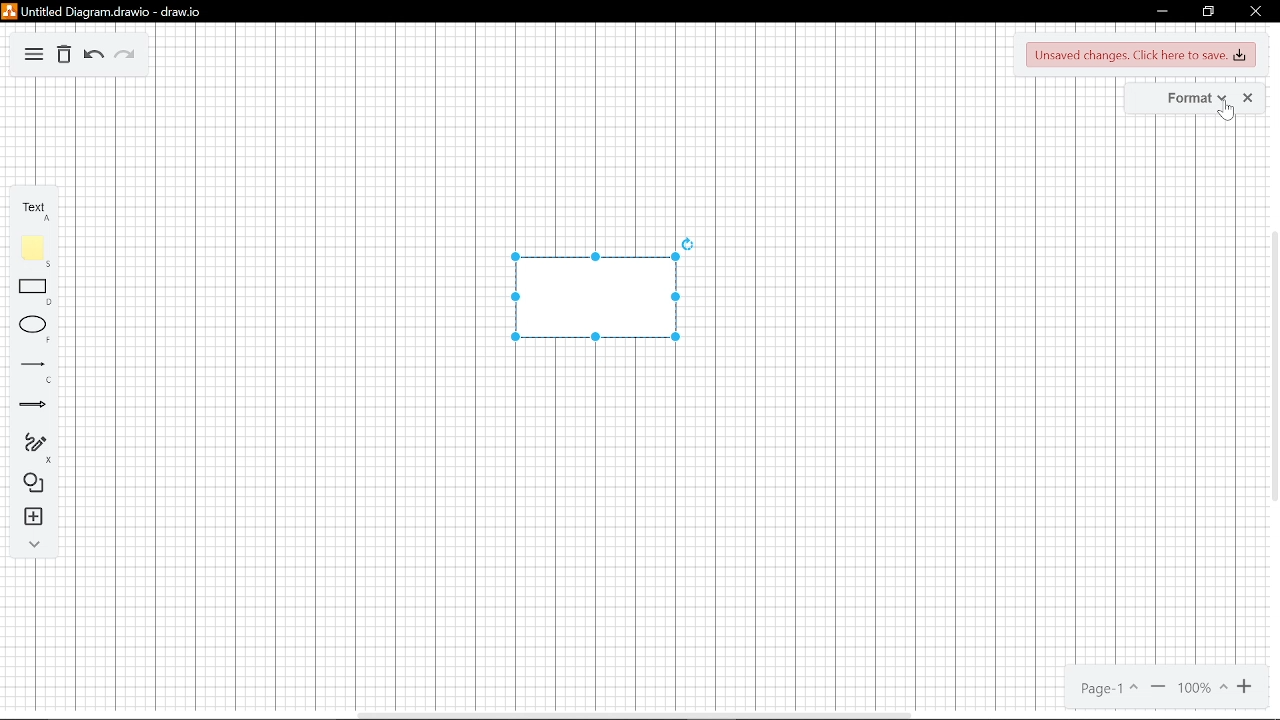 This screenshot has width=1280, height=720. Describe the element at coordinates (1193, 97) in the screenshot. I see `format` at that location.